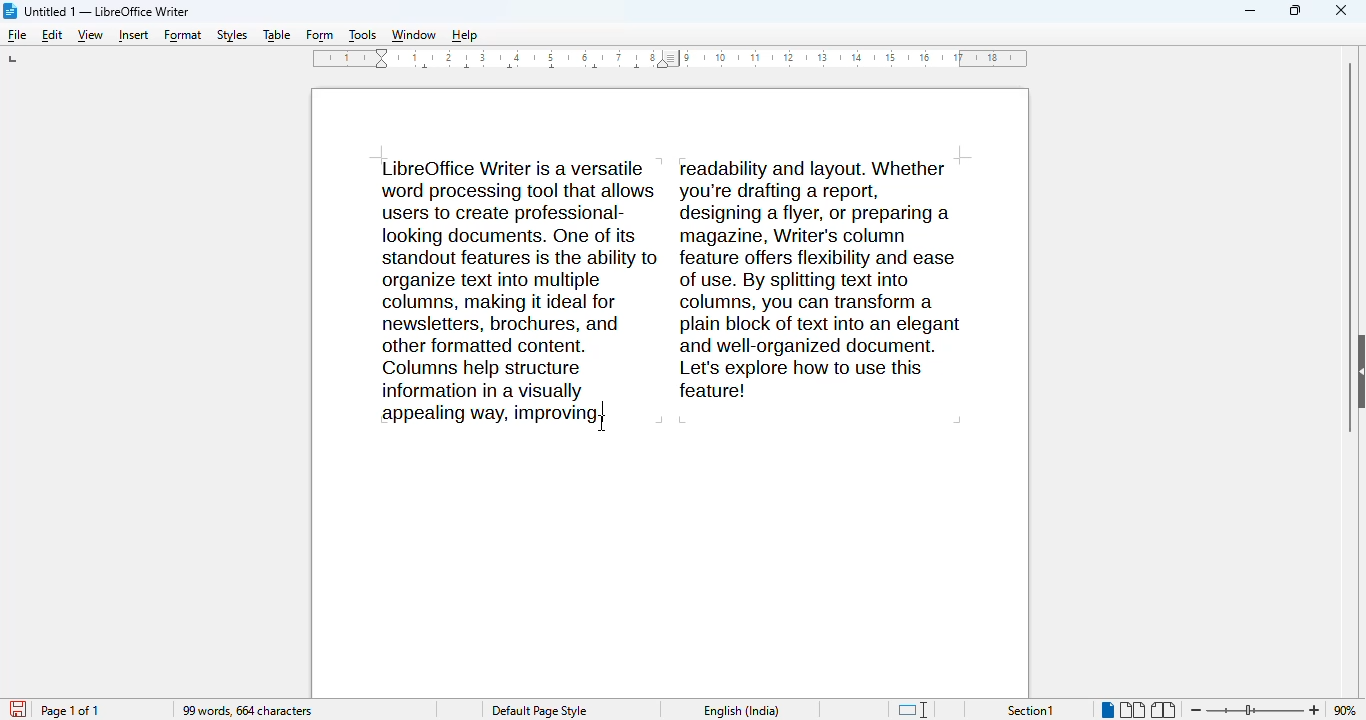 The image size is (1366, 720). What do you see at coordinates (134, 37) in the screenshot?
I see `insert` at bounding box center [134, 37].